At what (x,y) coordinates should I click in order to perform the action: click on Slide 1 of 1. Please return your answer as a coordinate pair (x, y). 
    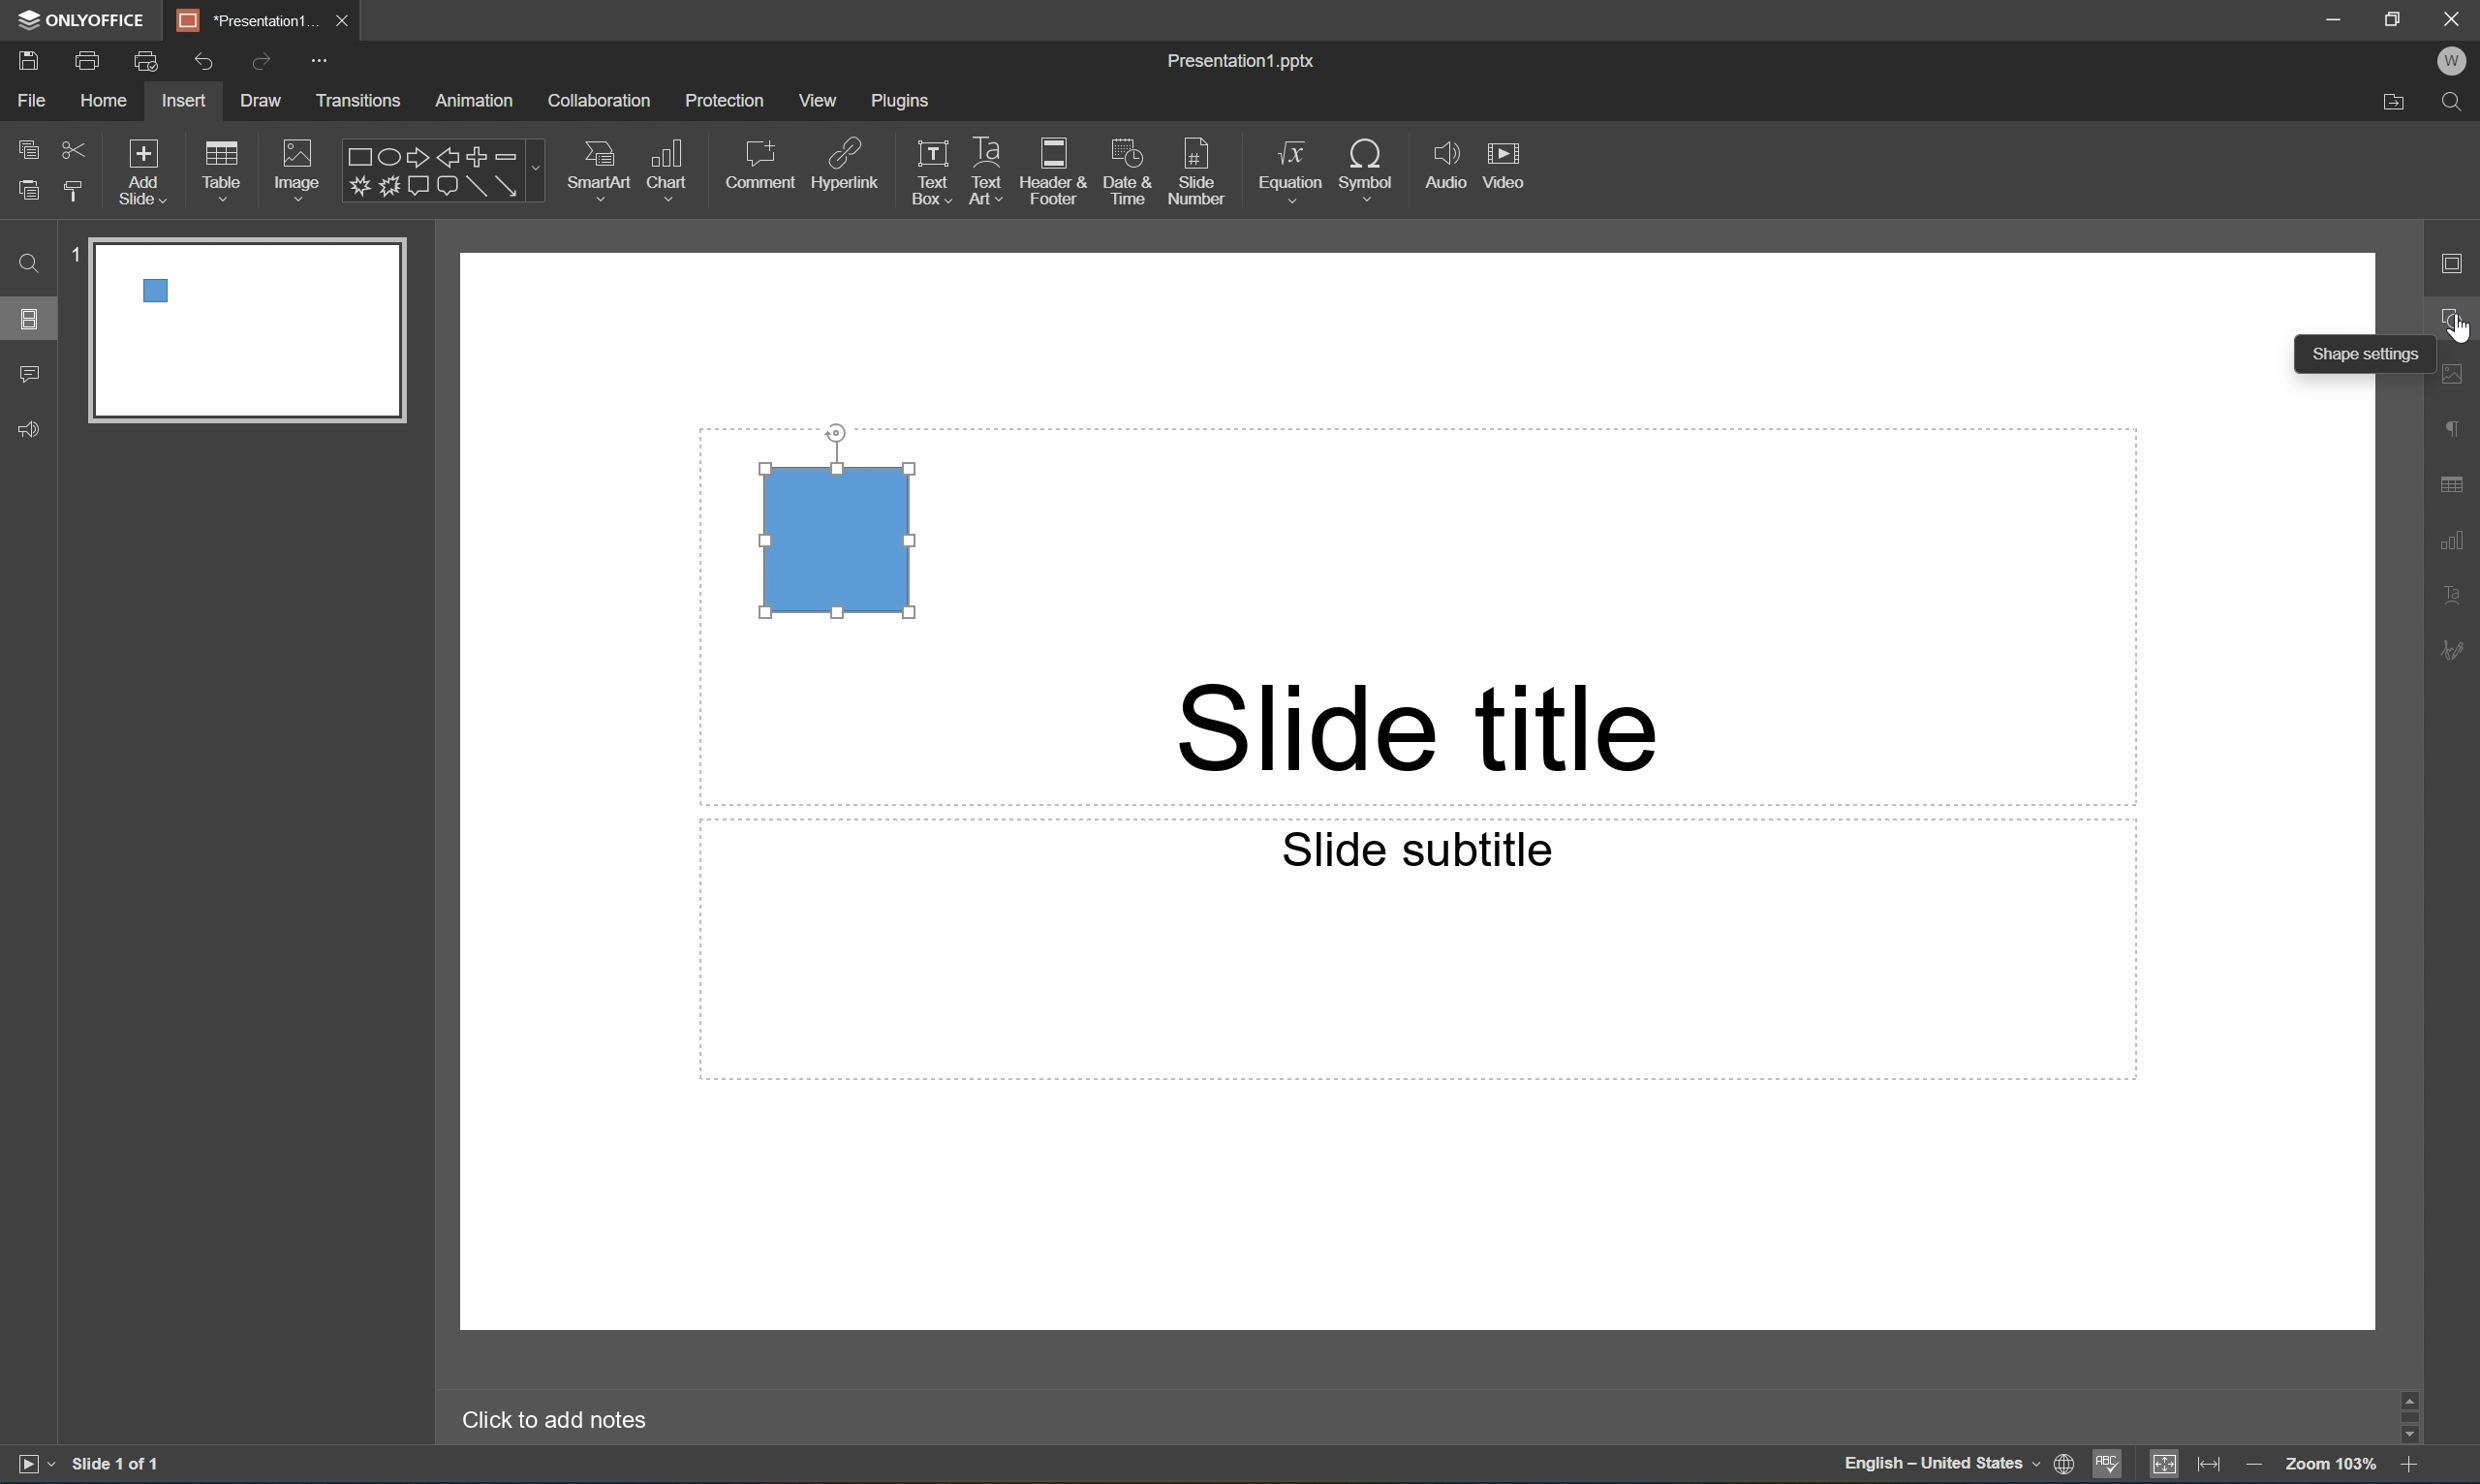
    Looking at the image, I should click on (118, 1462).